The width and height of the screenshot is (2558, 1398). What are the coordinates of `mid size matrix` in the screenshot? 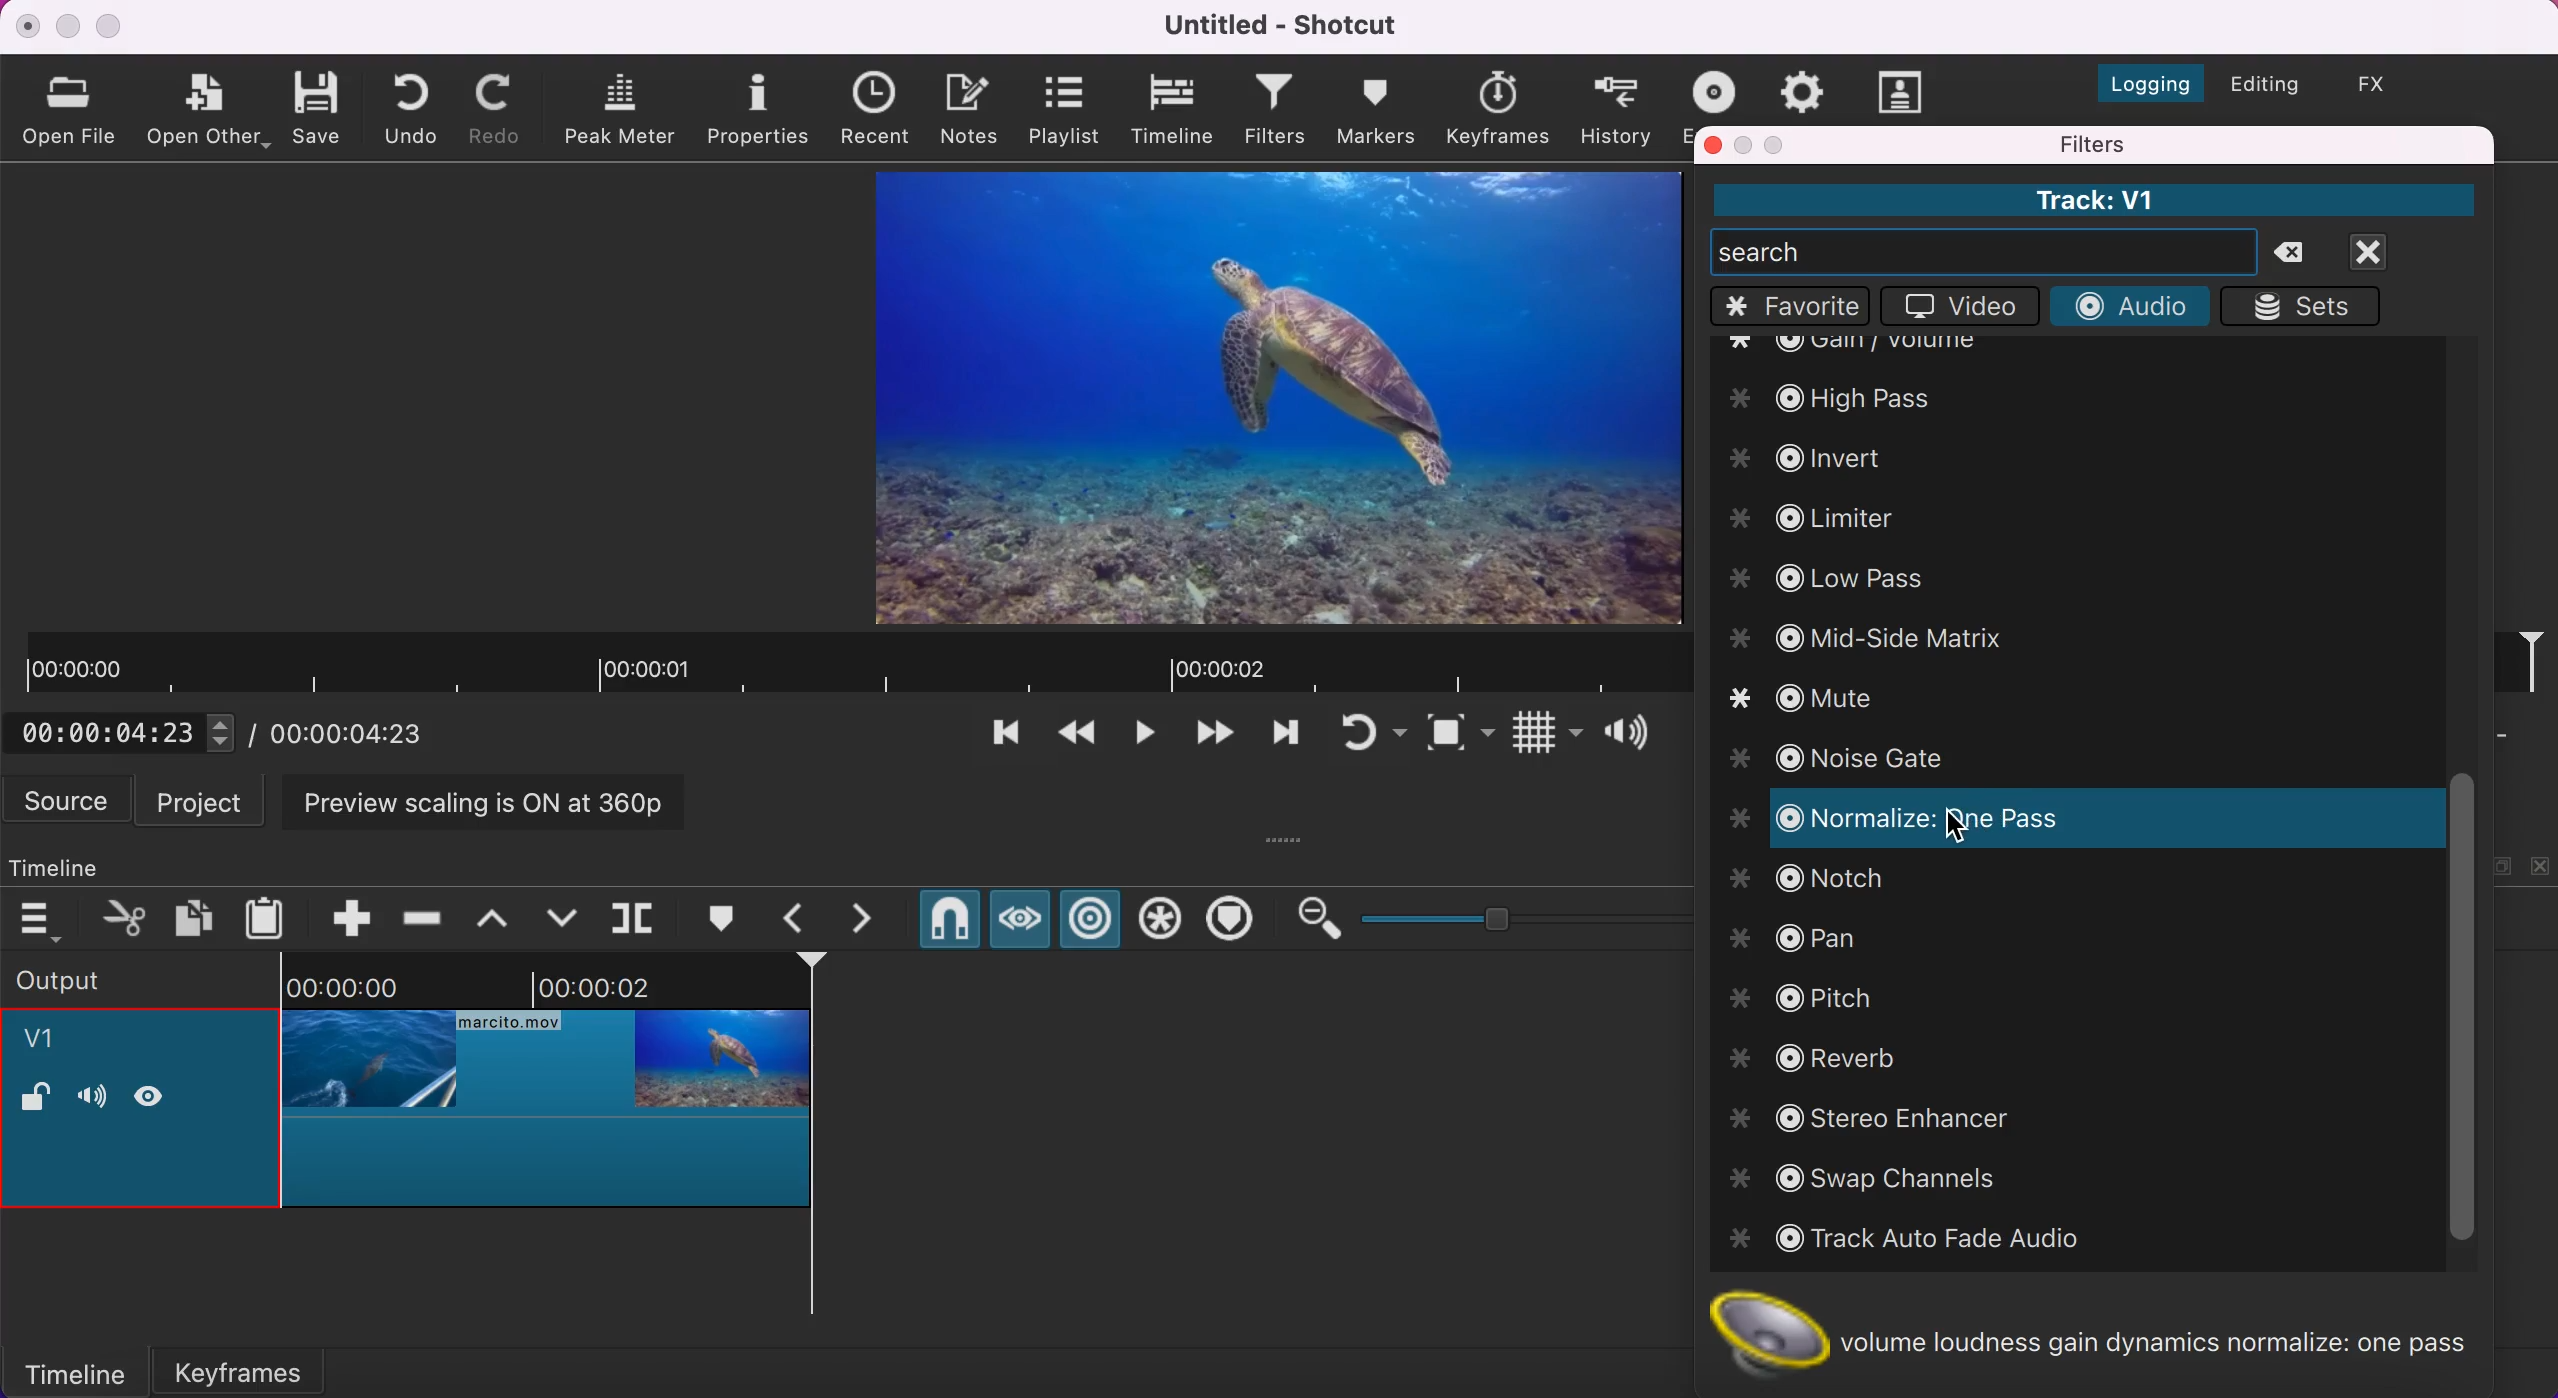 It's located at (1867, 636).